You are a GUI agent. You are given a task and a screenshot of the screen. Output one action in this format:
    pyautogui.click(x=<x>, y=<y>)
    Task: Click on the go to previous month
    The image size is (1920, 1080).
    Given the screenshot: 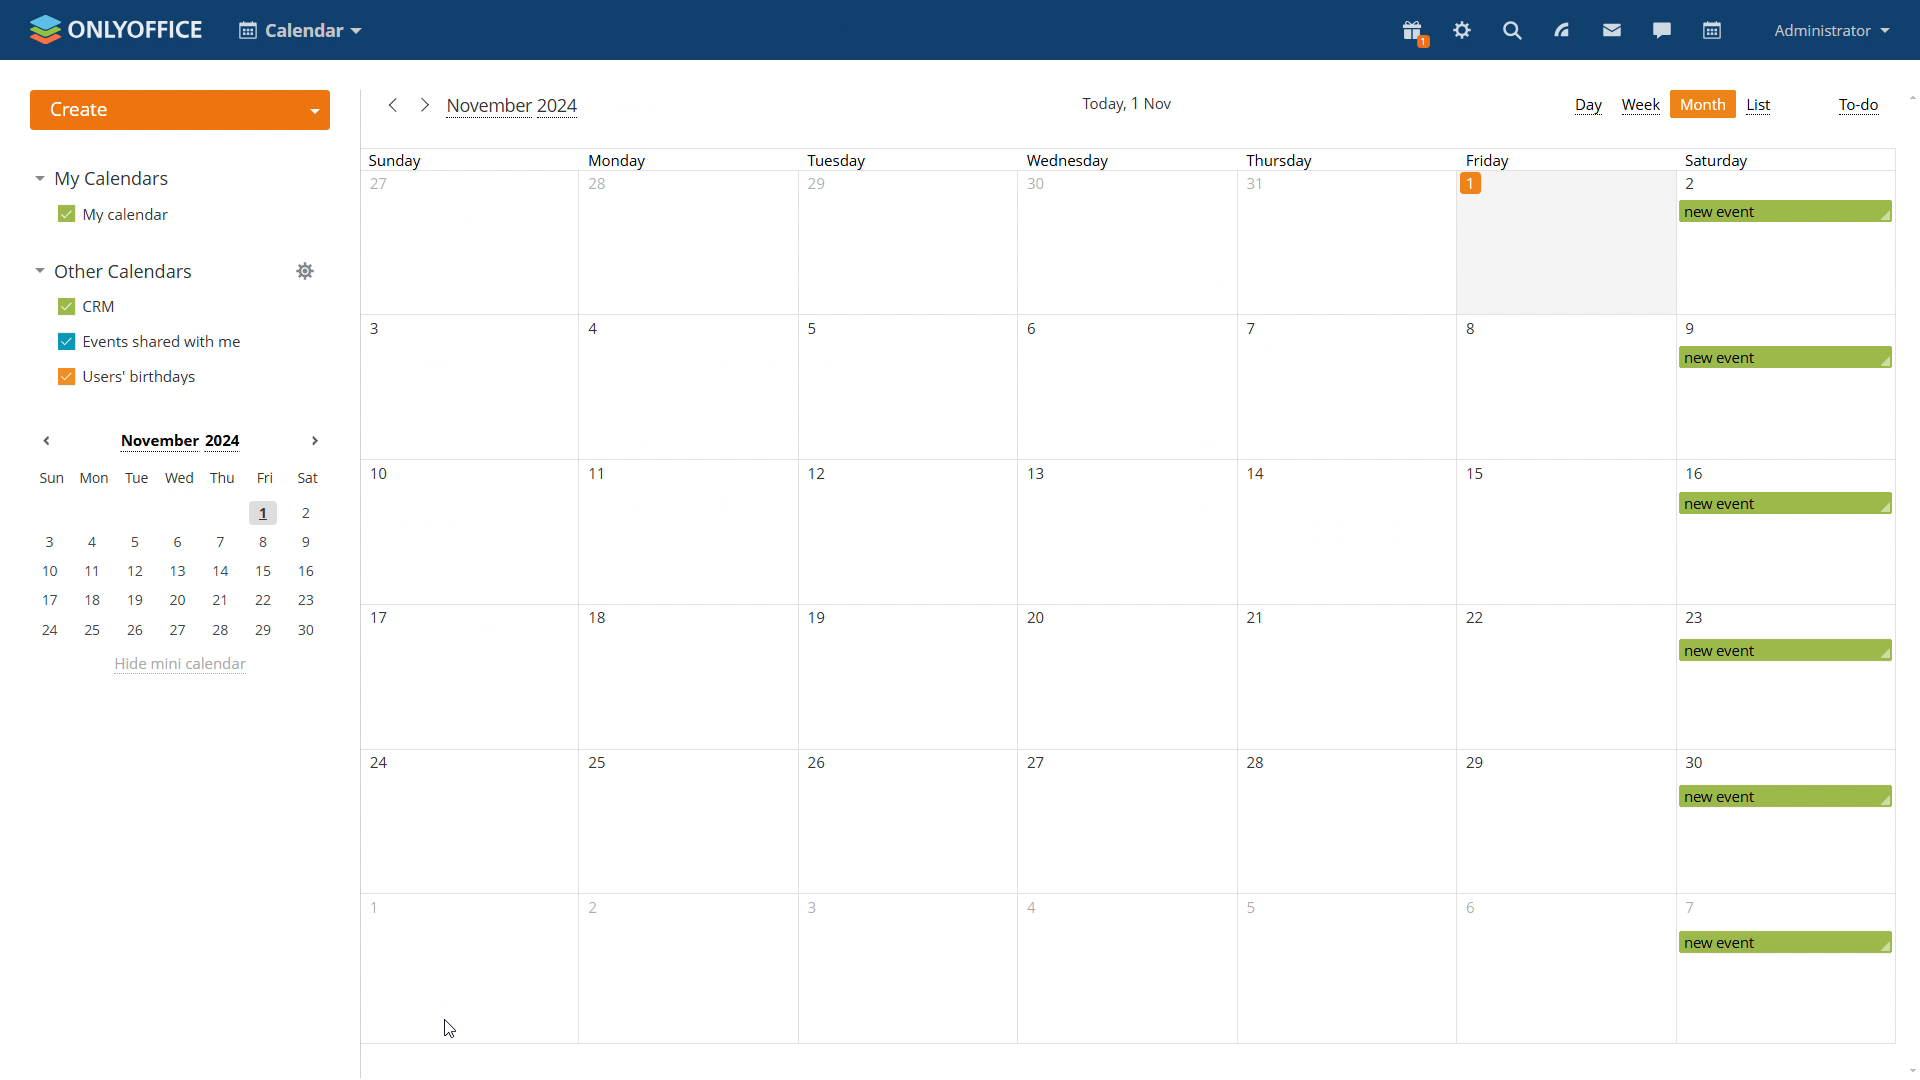 What is the action you would take?
    pyautogui.click(x=395, y=107)
    